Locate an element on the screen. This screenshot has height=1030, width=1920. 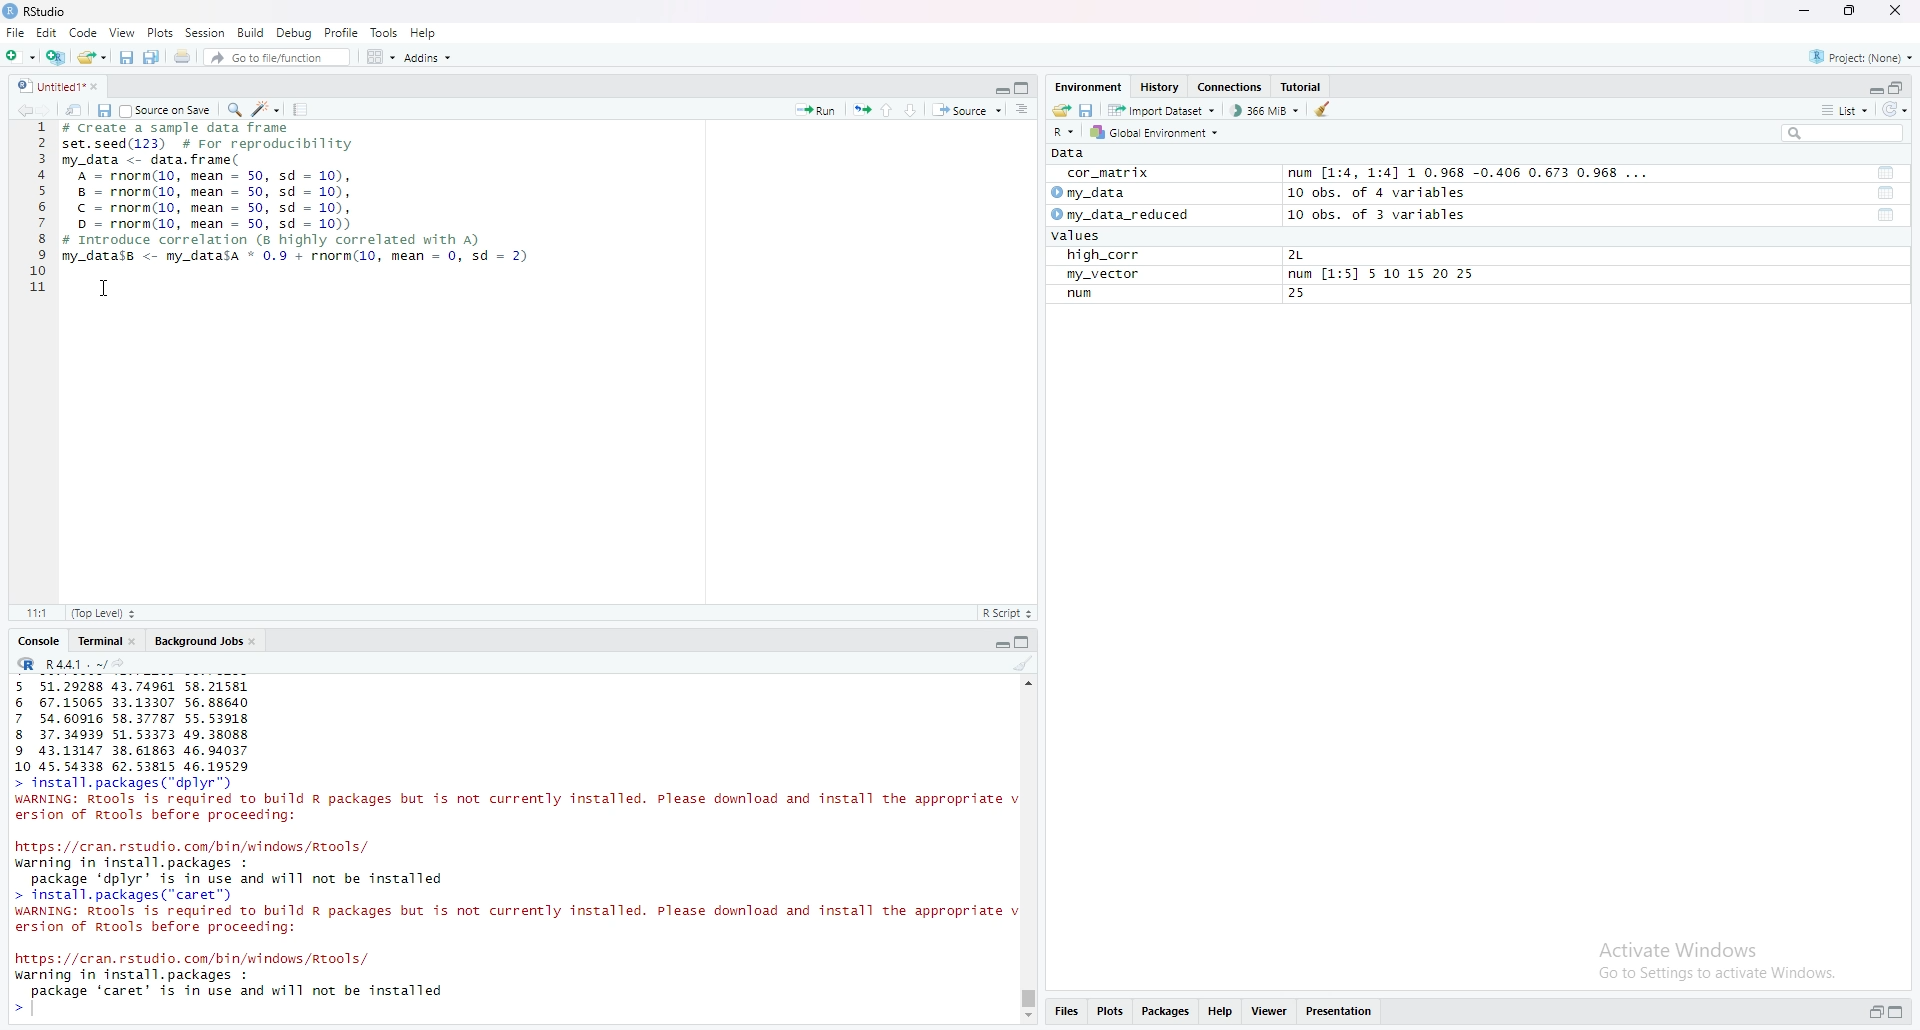
Run is located at coordinates (818, 110).